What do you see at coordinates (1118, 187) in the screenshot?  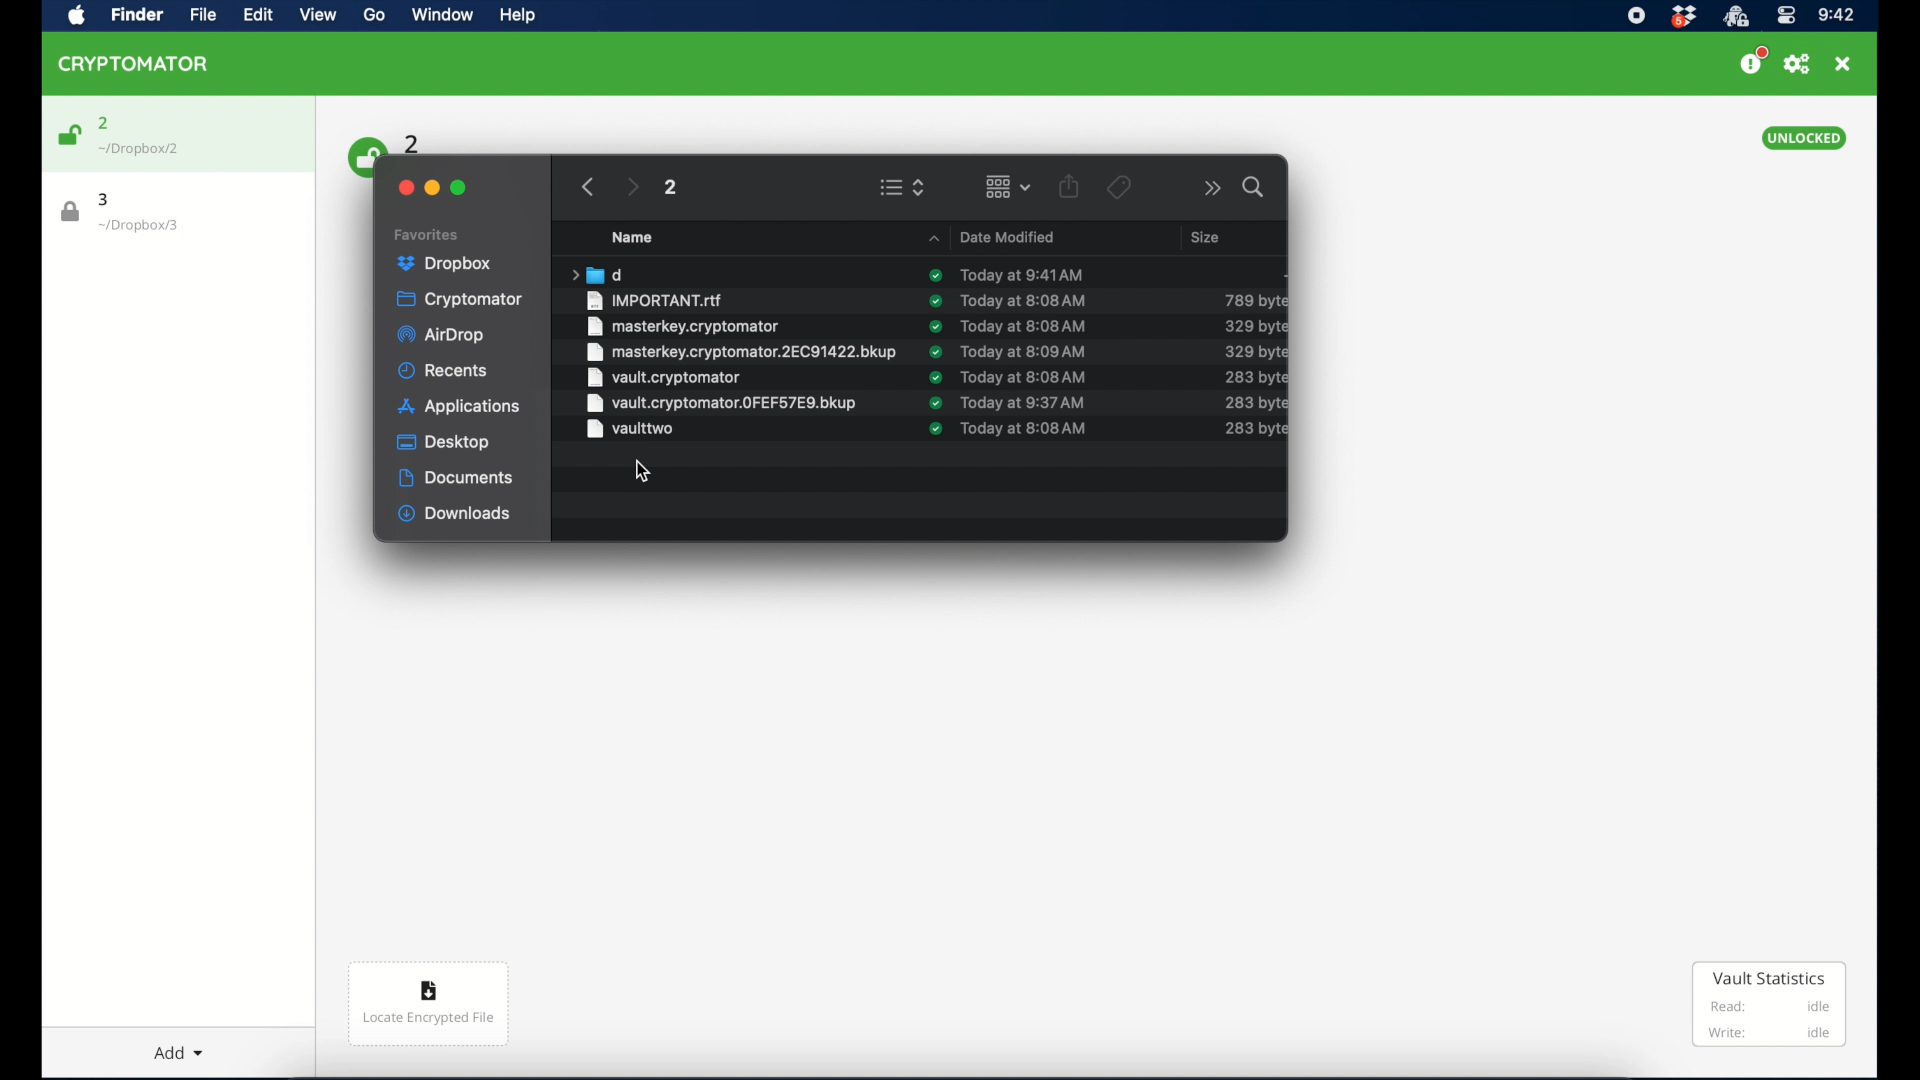 I see `tags` at bounding box center [1118, 187].